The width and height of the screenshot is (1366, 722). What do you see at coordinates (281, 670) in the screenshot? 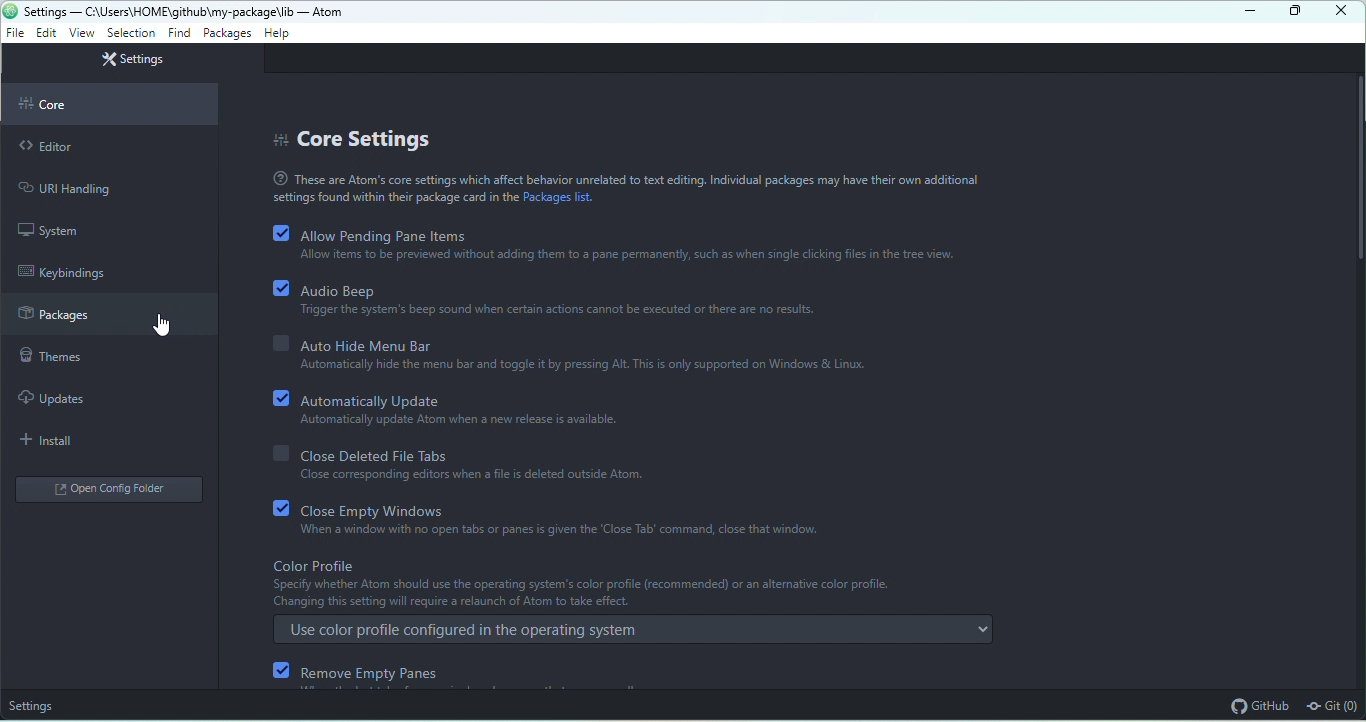
I see `checkbox with tick` at bounding box center [281, 670].